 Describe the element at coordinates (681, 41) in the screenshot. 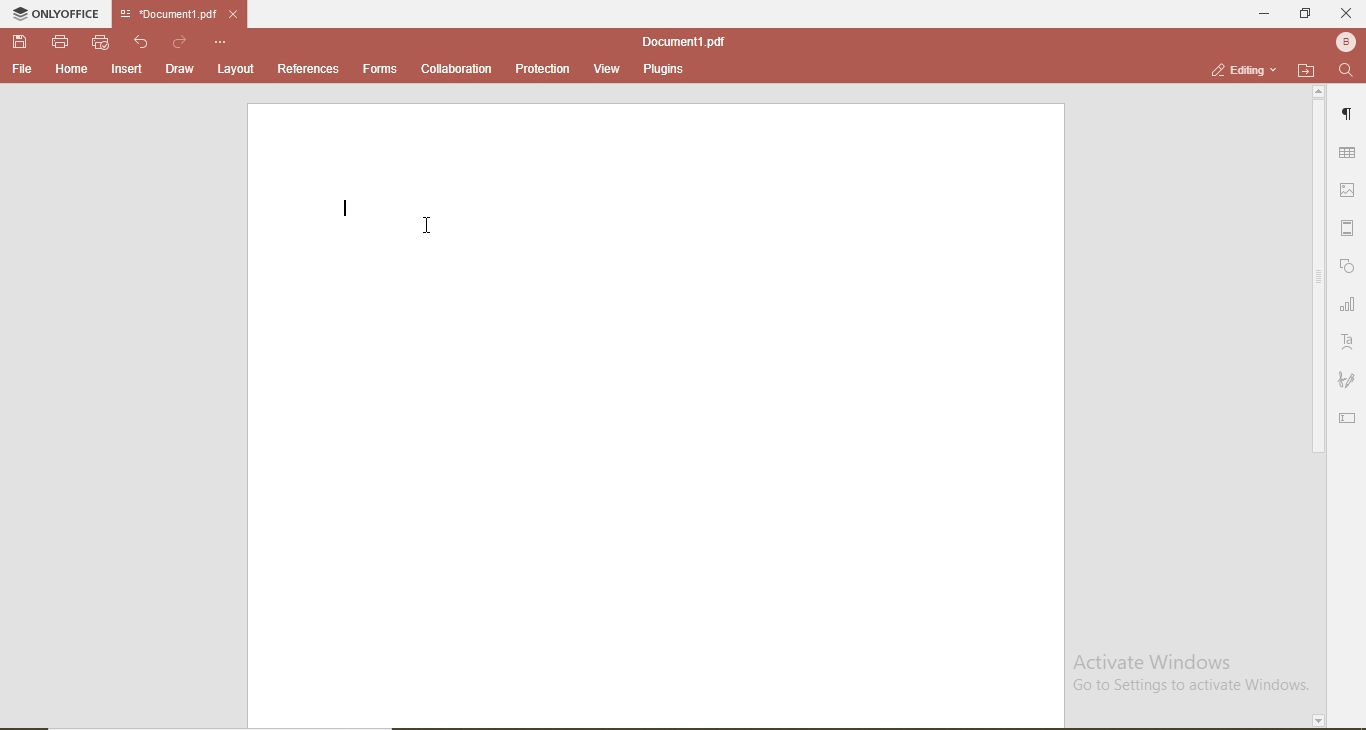

I see `document` at that location.